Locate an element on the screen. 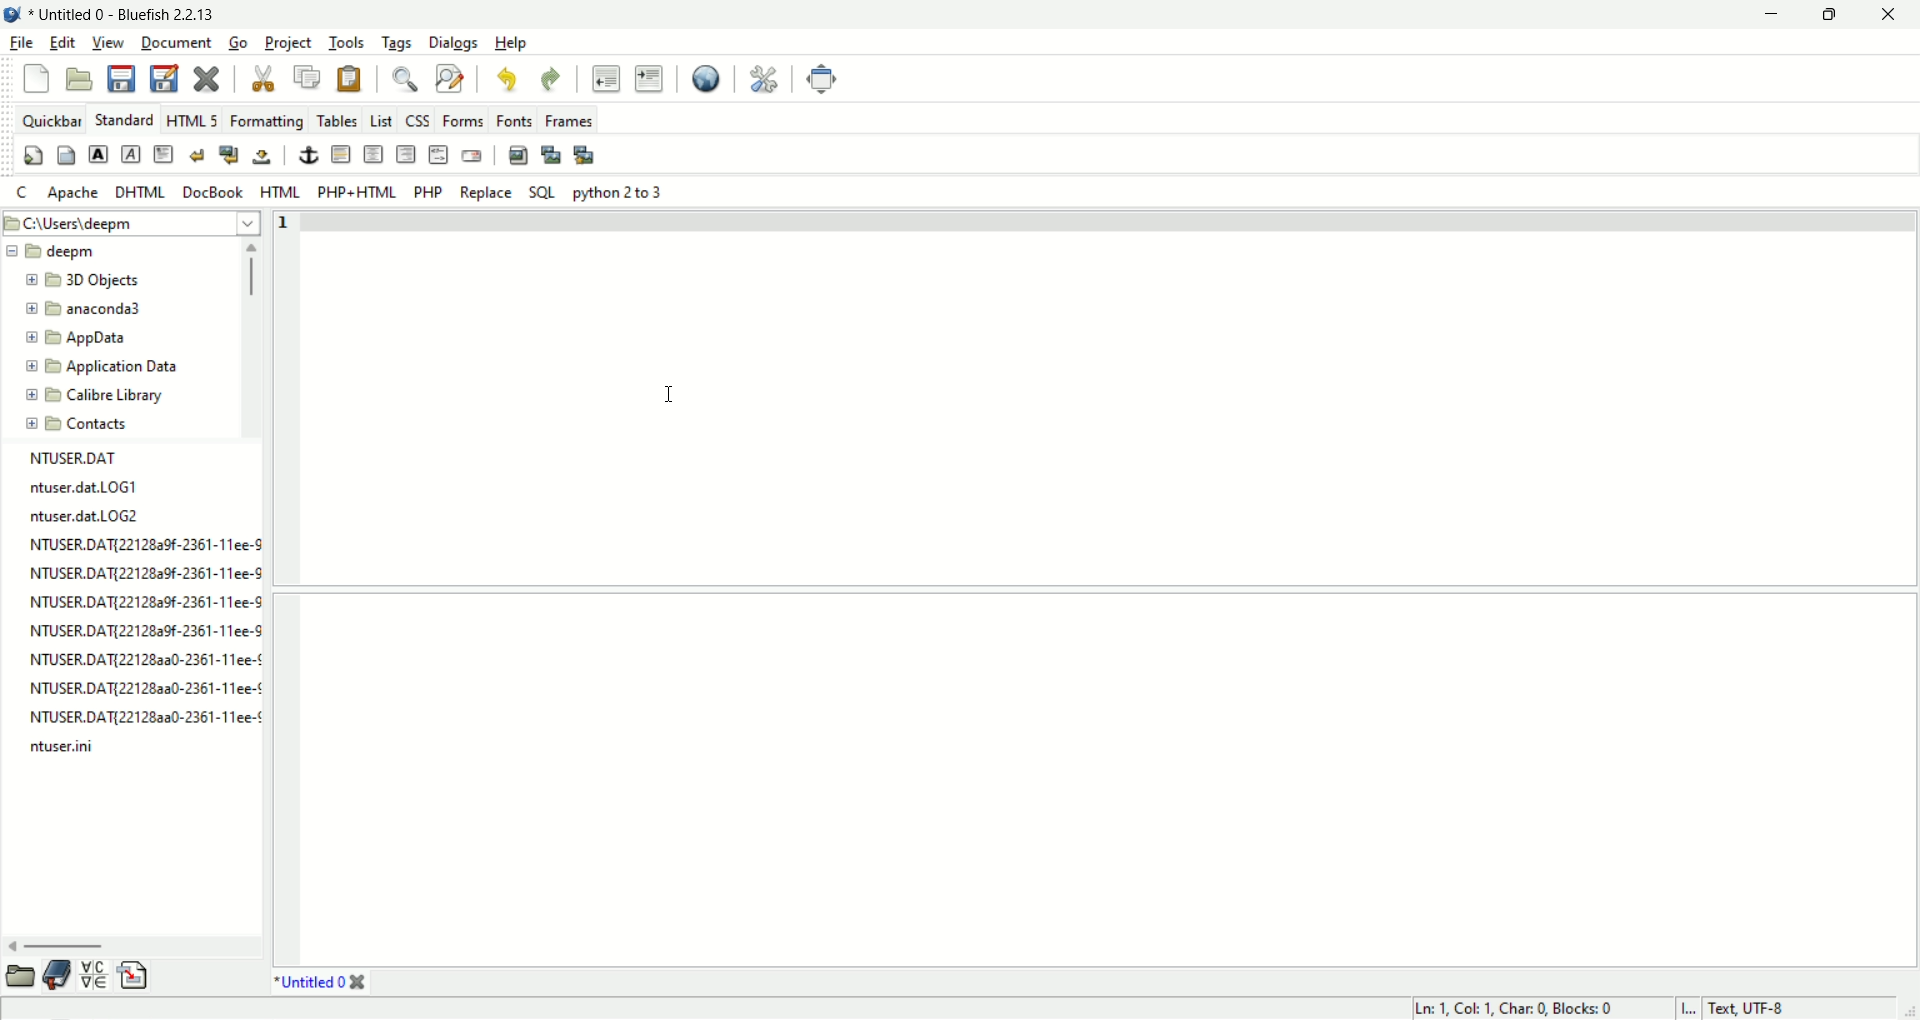  quick settings is located at coordinates (34, 158).